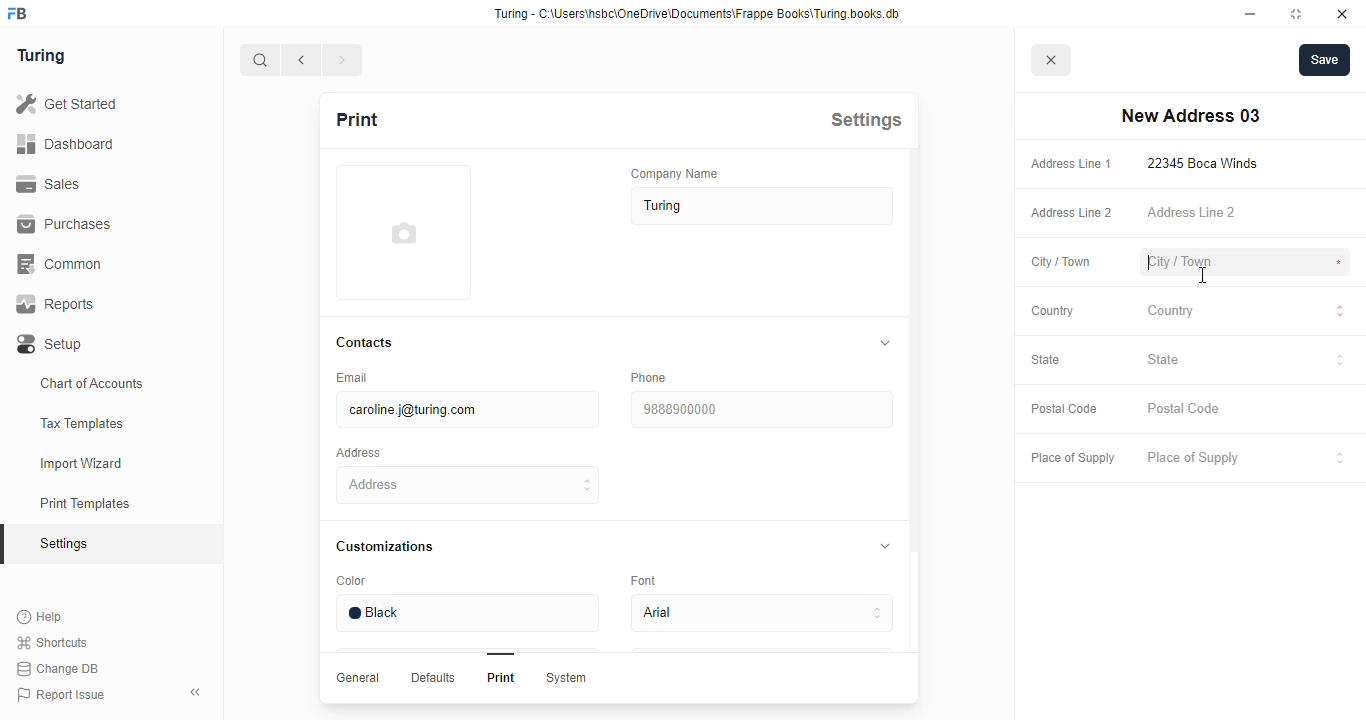  I want to click on city / town, so click(1062, 263).